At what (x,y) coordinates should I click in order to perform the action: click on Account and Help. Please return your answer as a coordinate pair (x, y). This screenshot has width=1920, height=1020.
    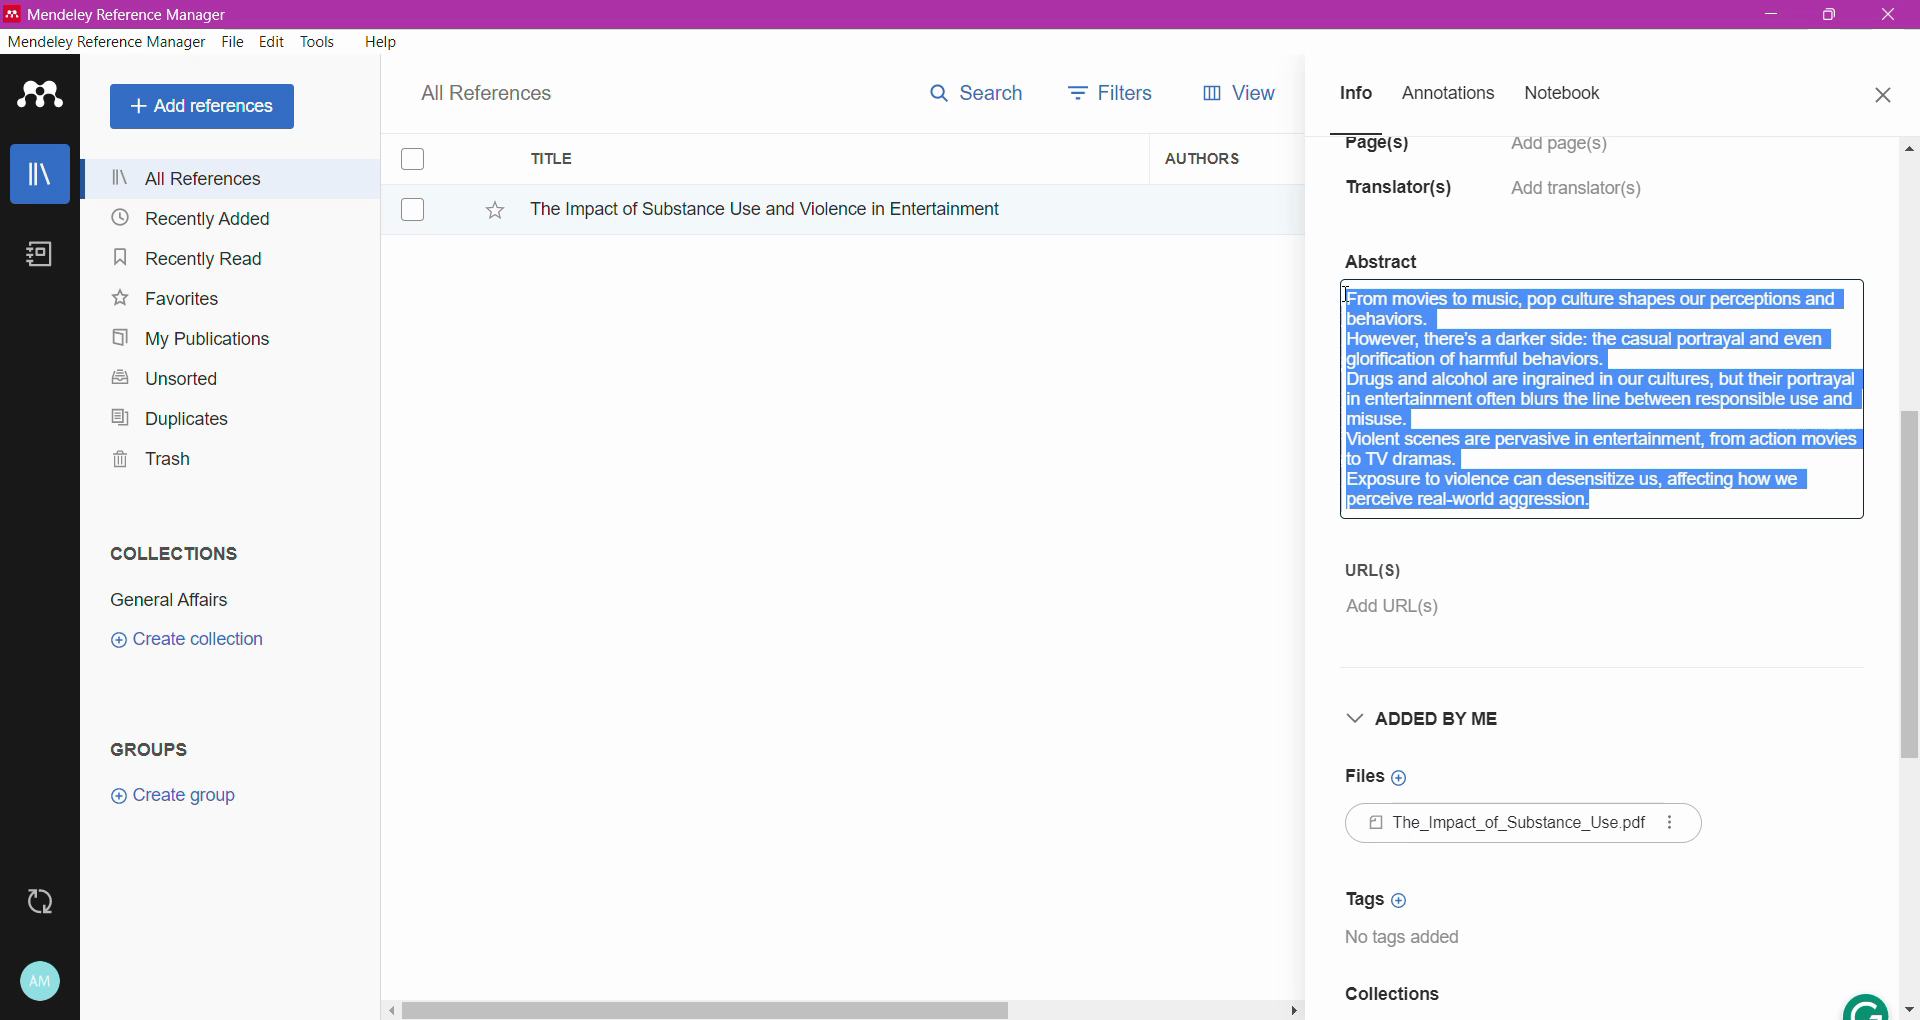
    Looking at the image, I should click on (55, 982).